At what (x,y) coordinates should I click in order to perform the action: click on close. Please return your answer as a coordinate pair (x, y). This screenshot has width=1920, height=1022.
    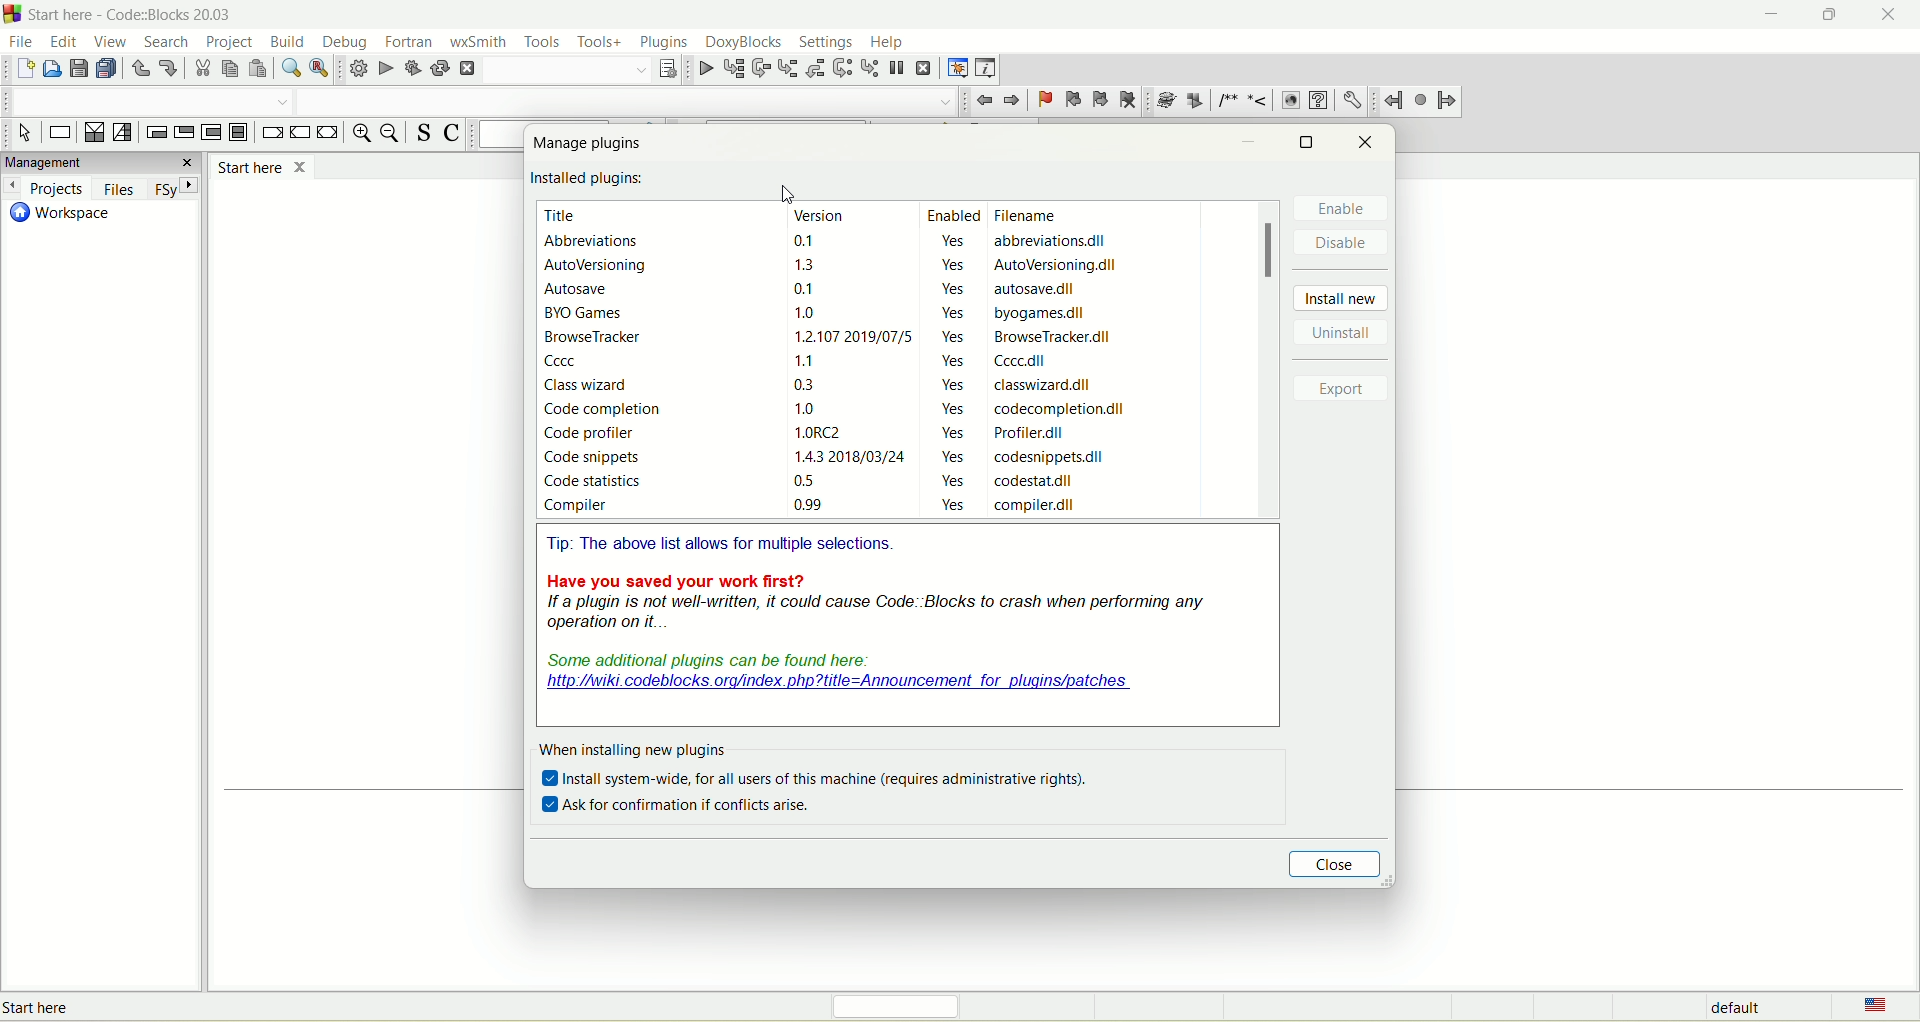
    Looking at the image, I should click on (1893, 15).